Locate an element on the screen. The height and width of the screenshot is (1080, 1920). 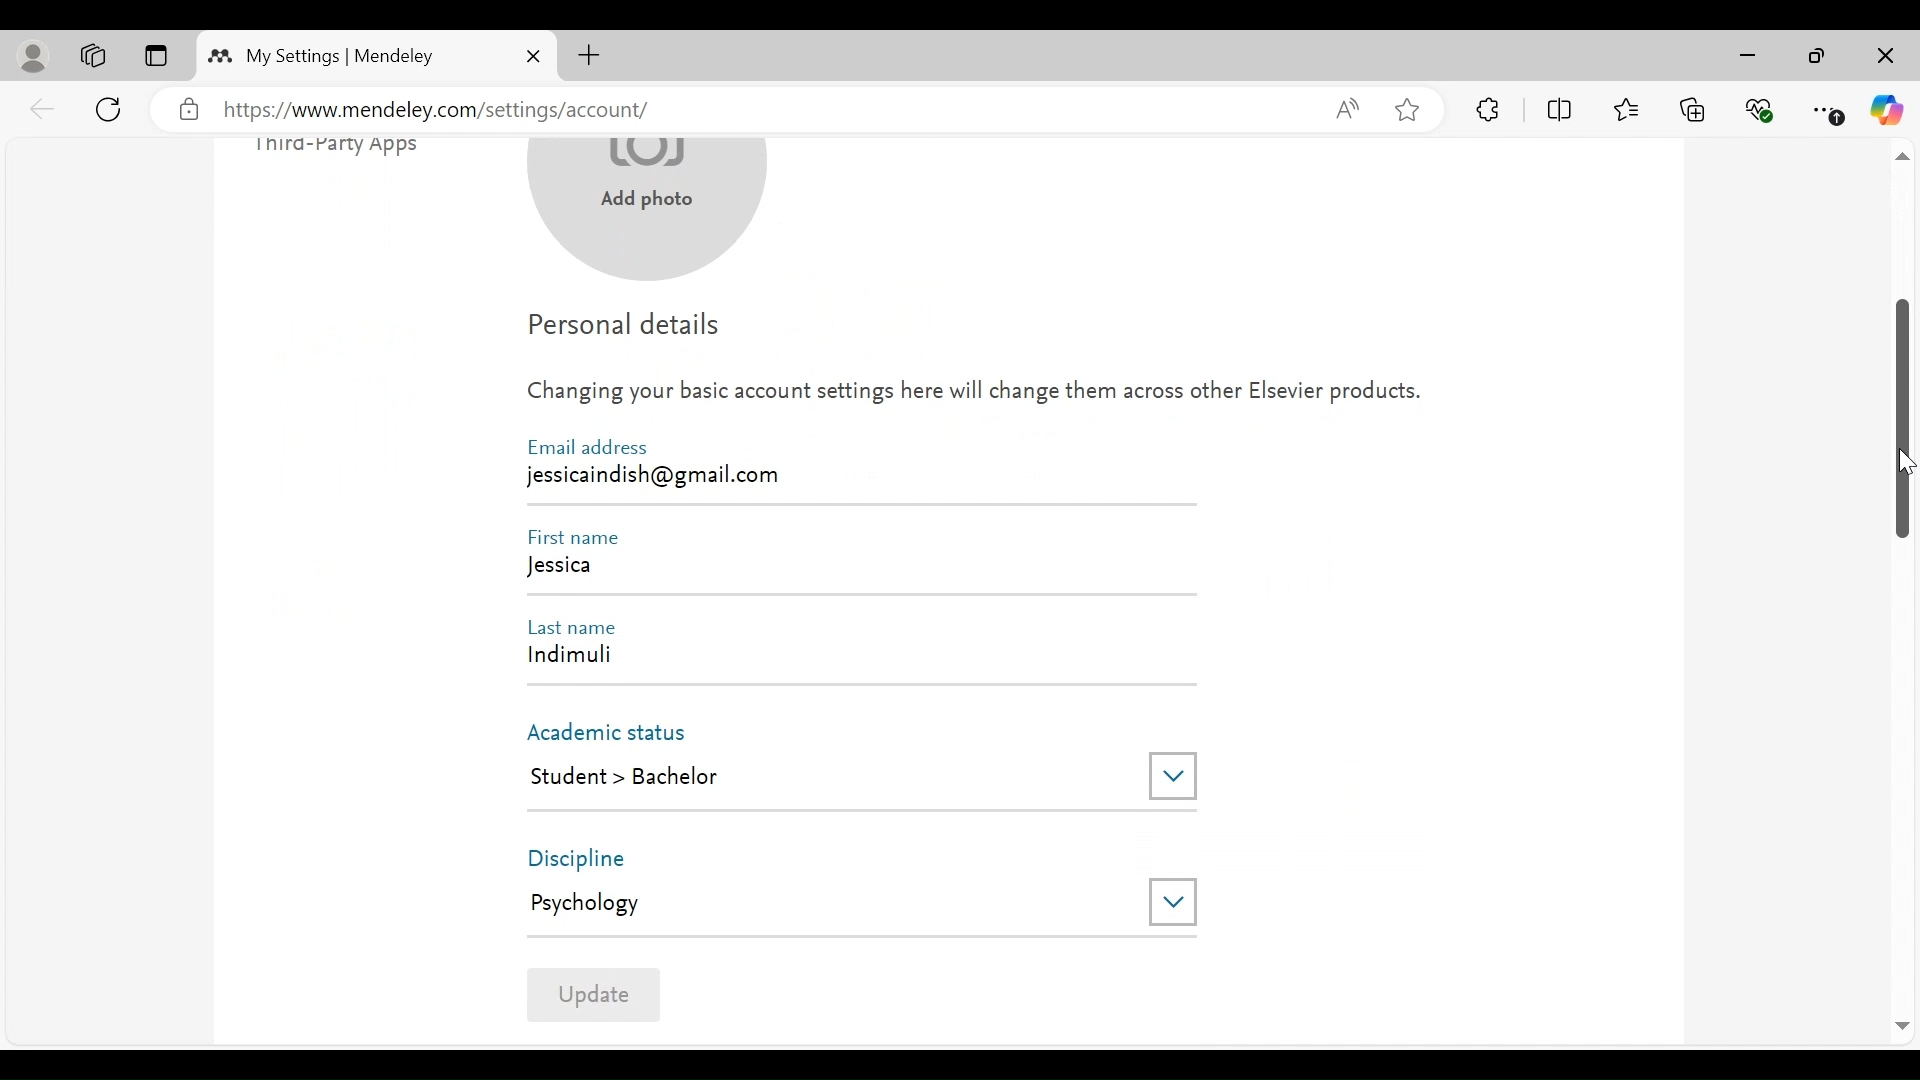
Collections is located at coordinates (1693, 108).